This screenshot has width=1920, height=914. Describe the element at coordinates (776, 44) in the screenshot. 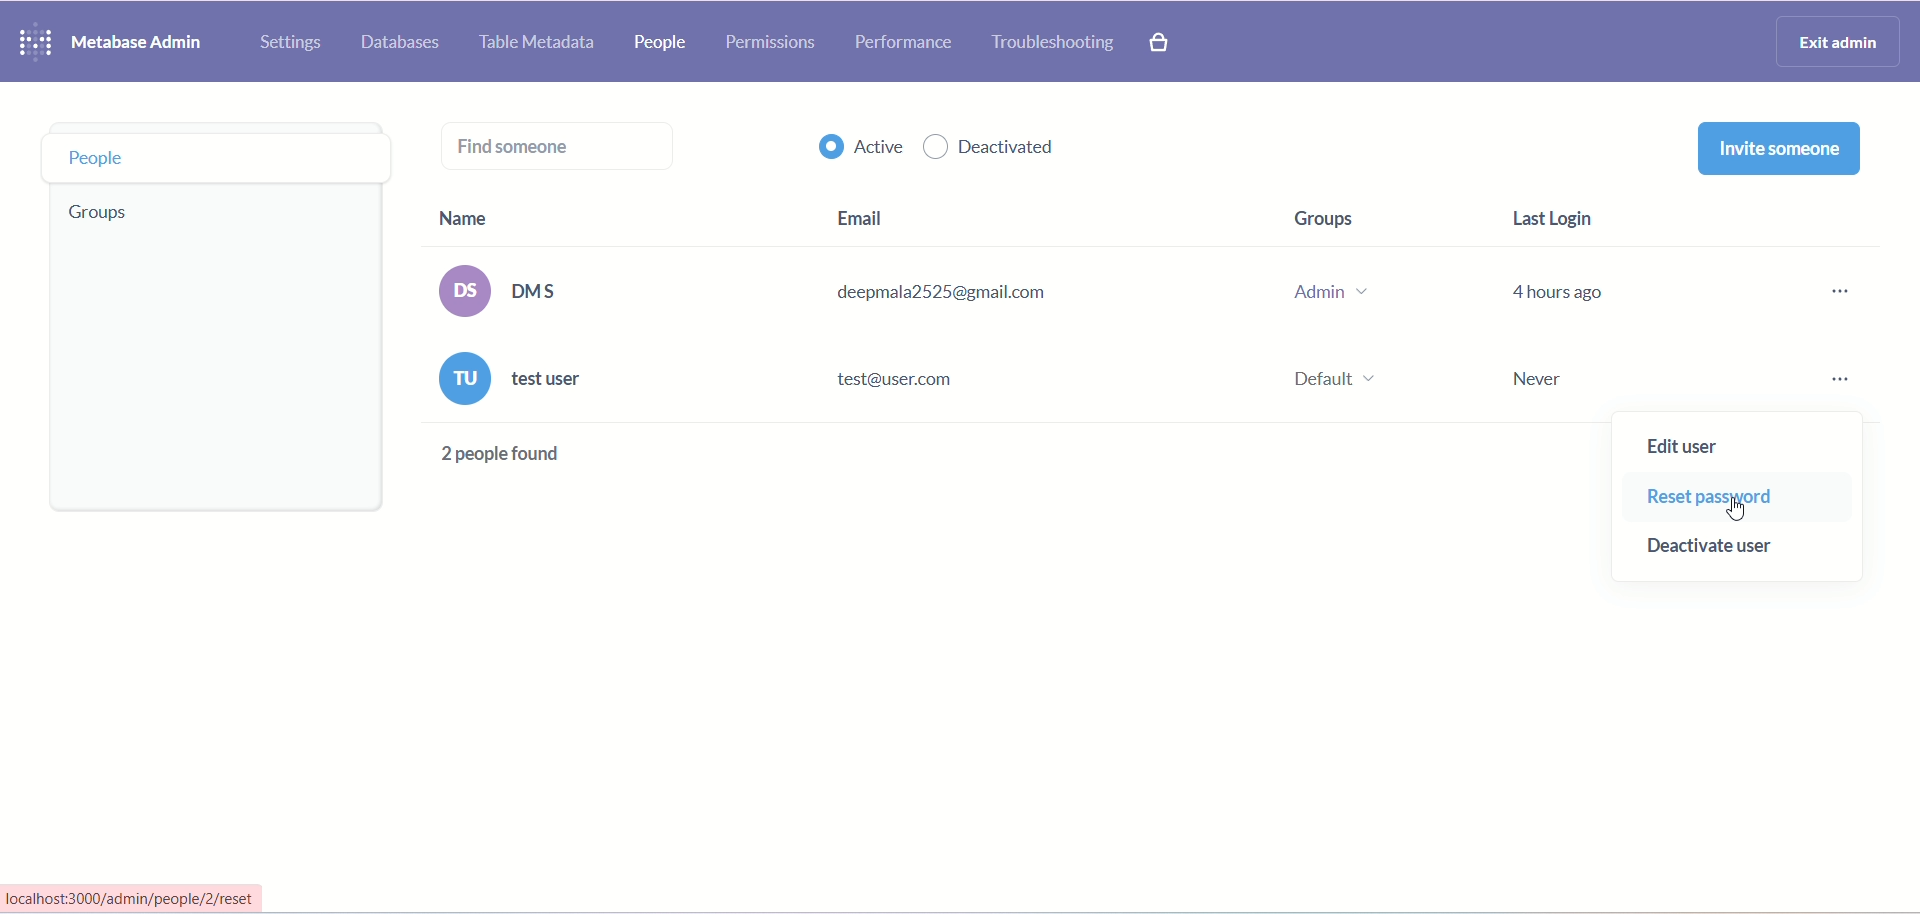

I see `permissions` at that location.